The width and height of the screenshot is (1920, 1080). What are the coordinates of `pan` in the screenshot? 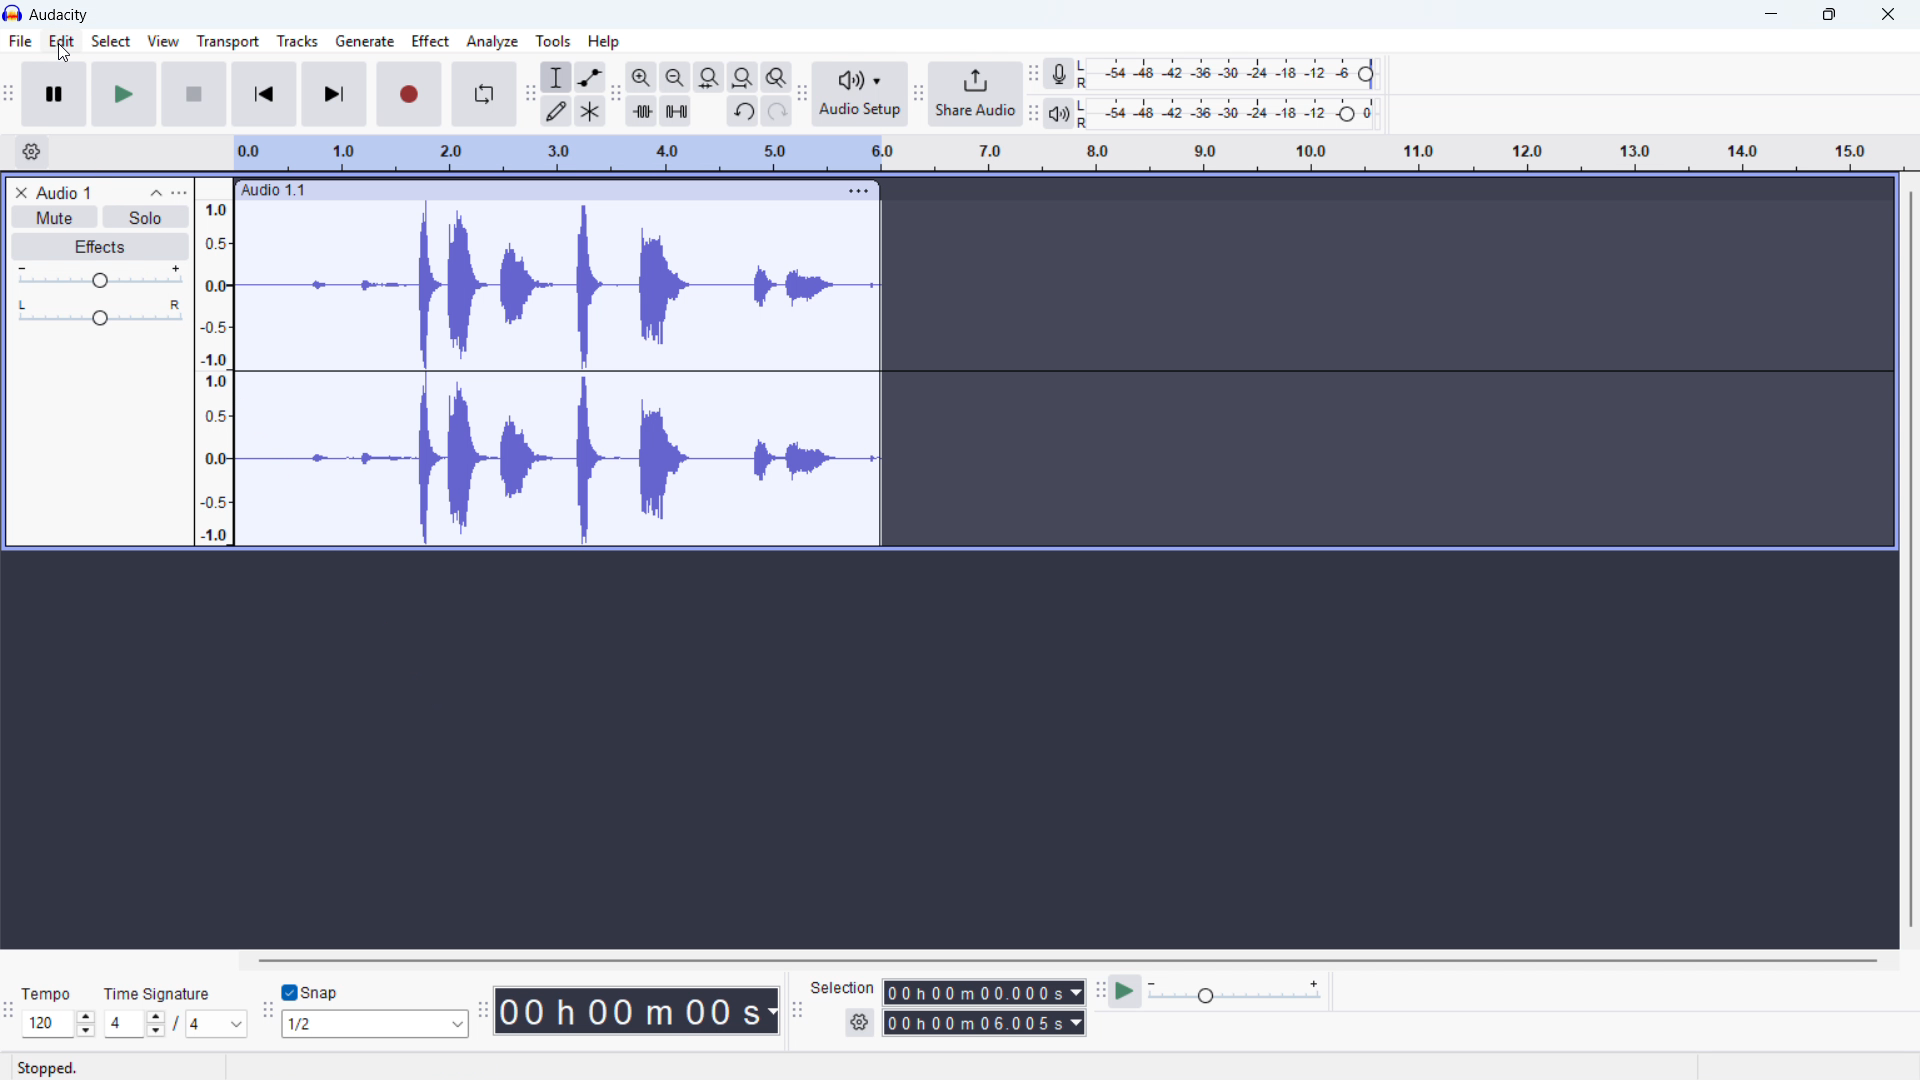 It's located at (99, 314).